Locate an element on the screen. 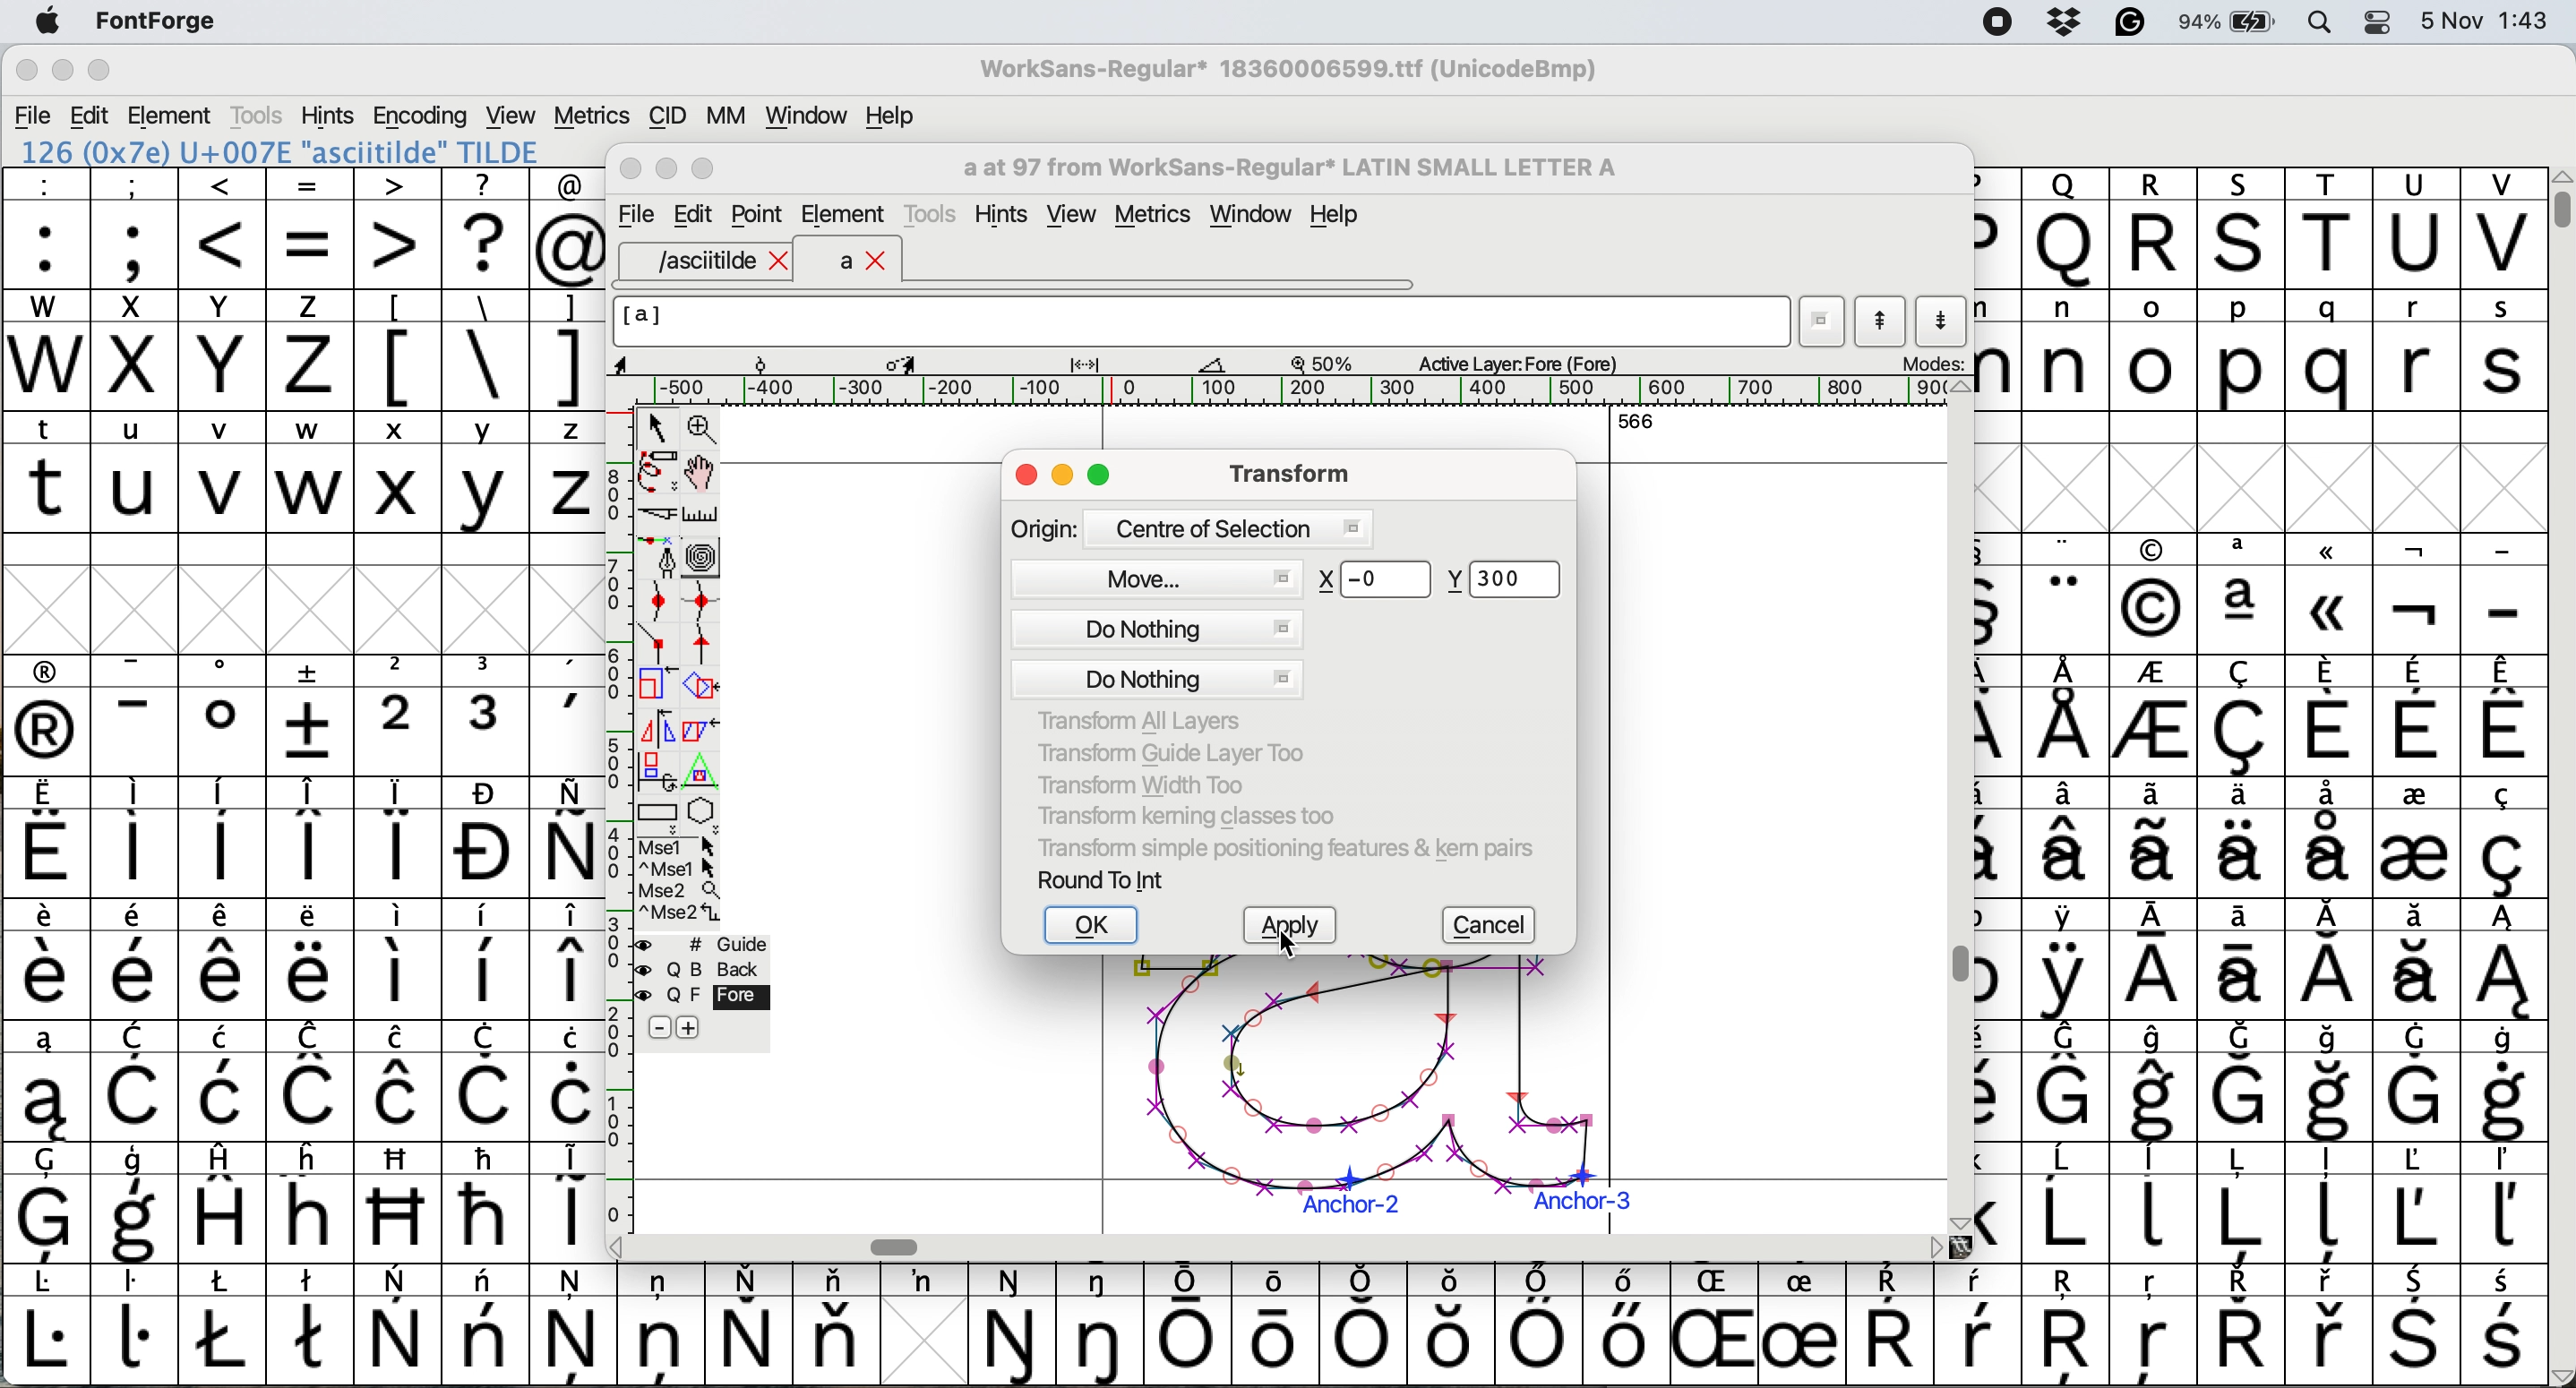 Image resolution: width=2576 pixels, height=1388 pixels. flip selection is located at coordinates (657, 726).